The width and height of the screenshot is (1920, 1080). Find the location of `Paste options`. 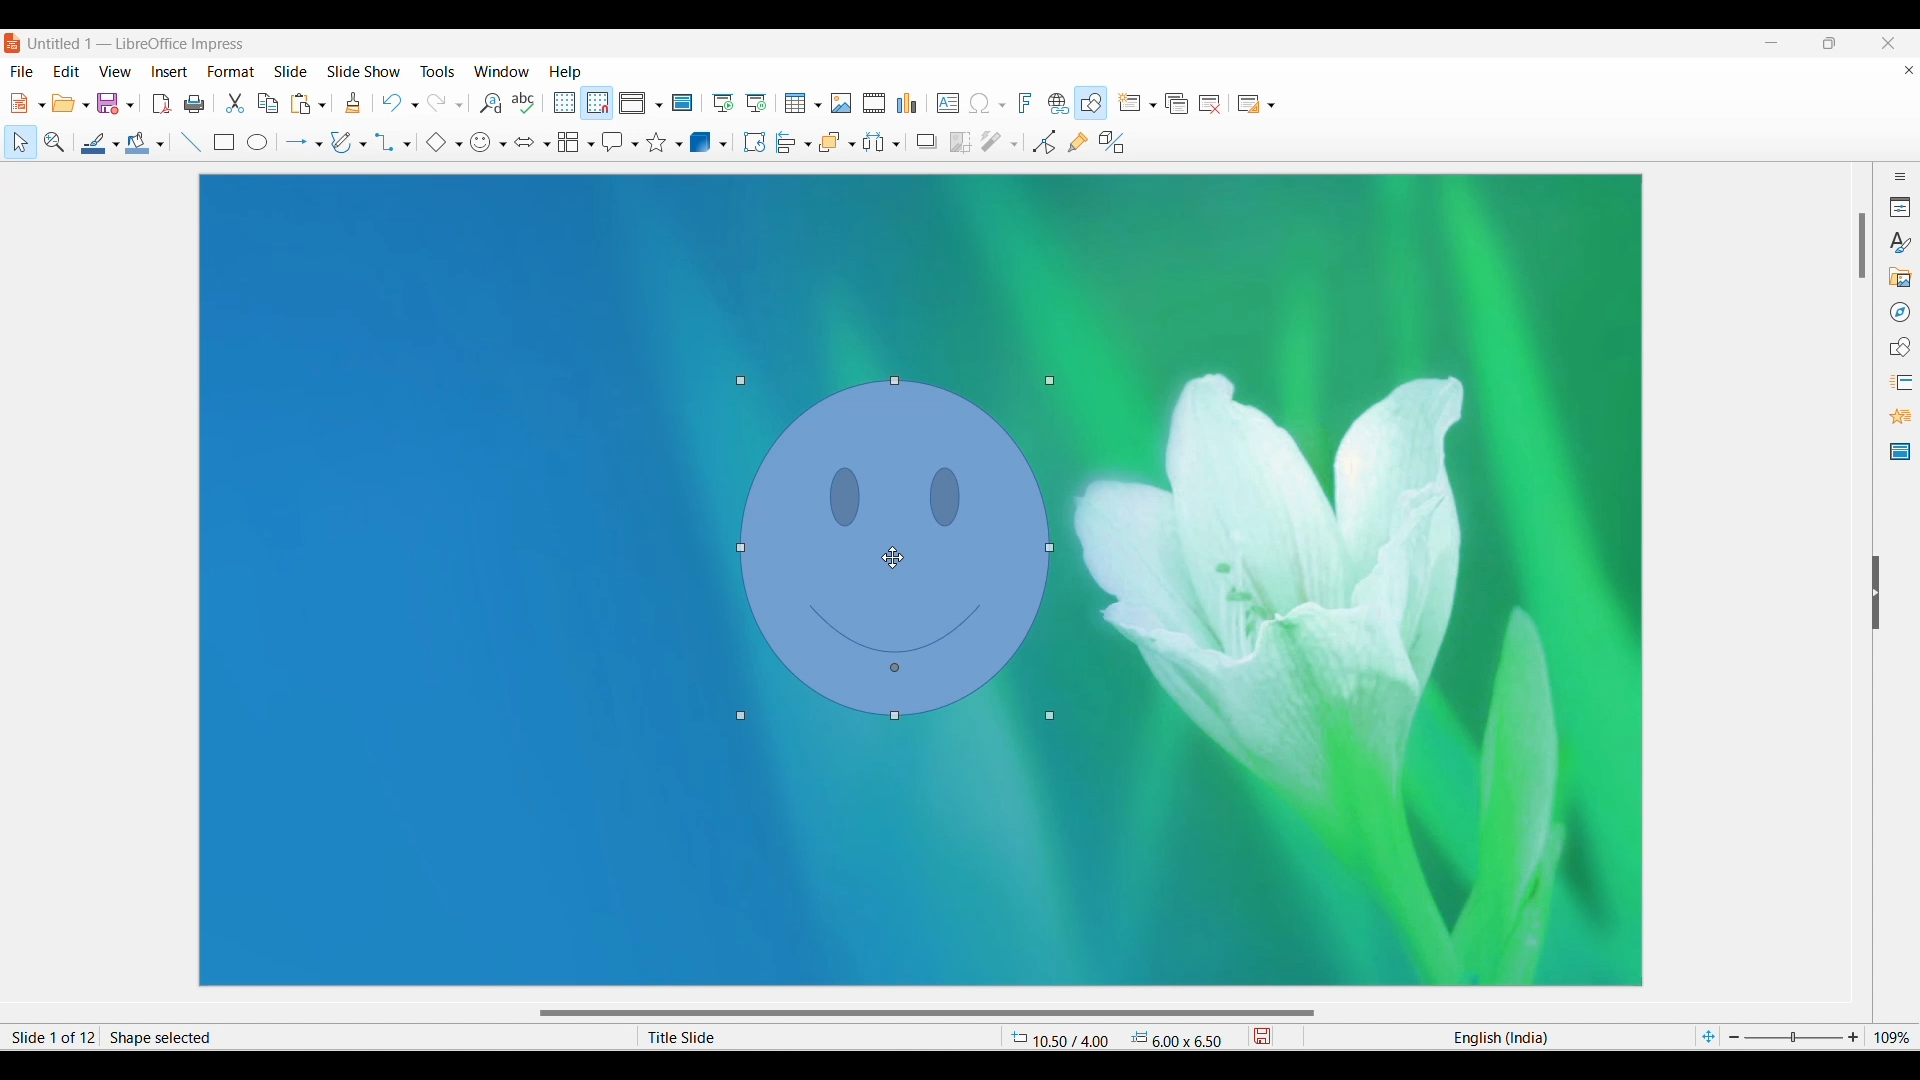

Paste options is located at coordinates (322, 106).